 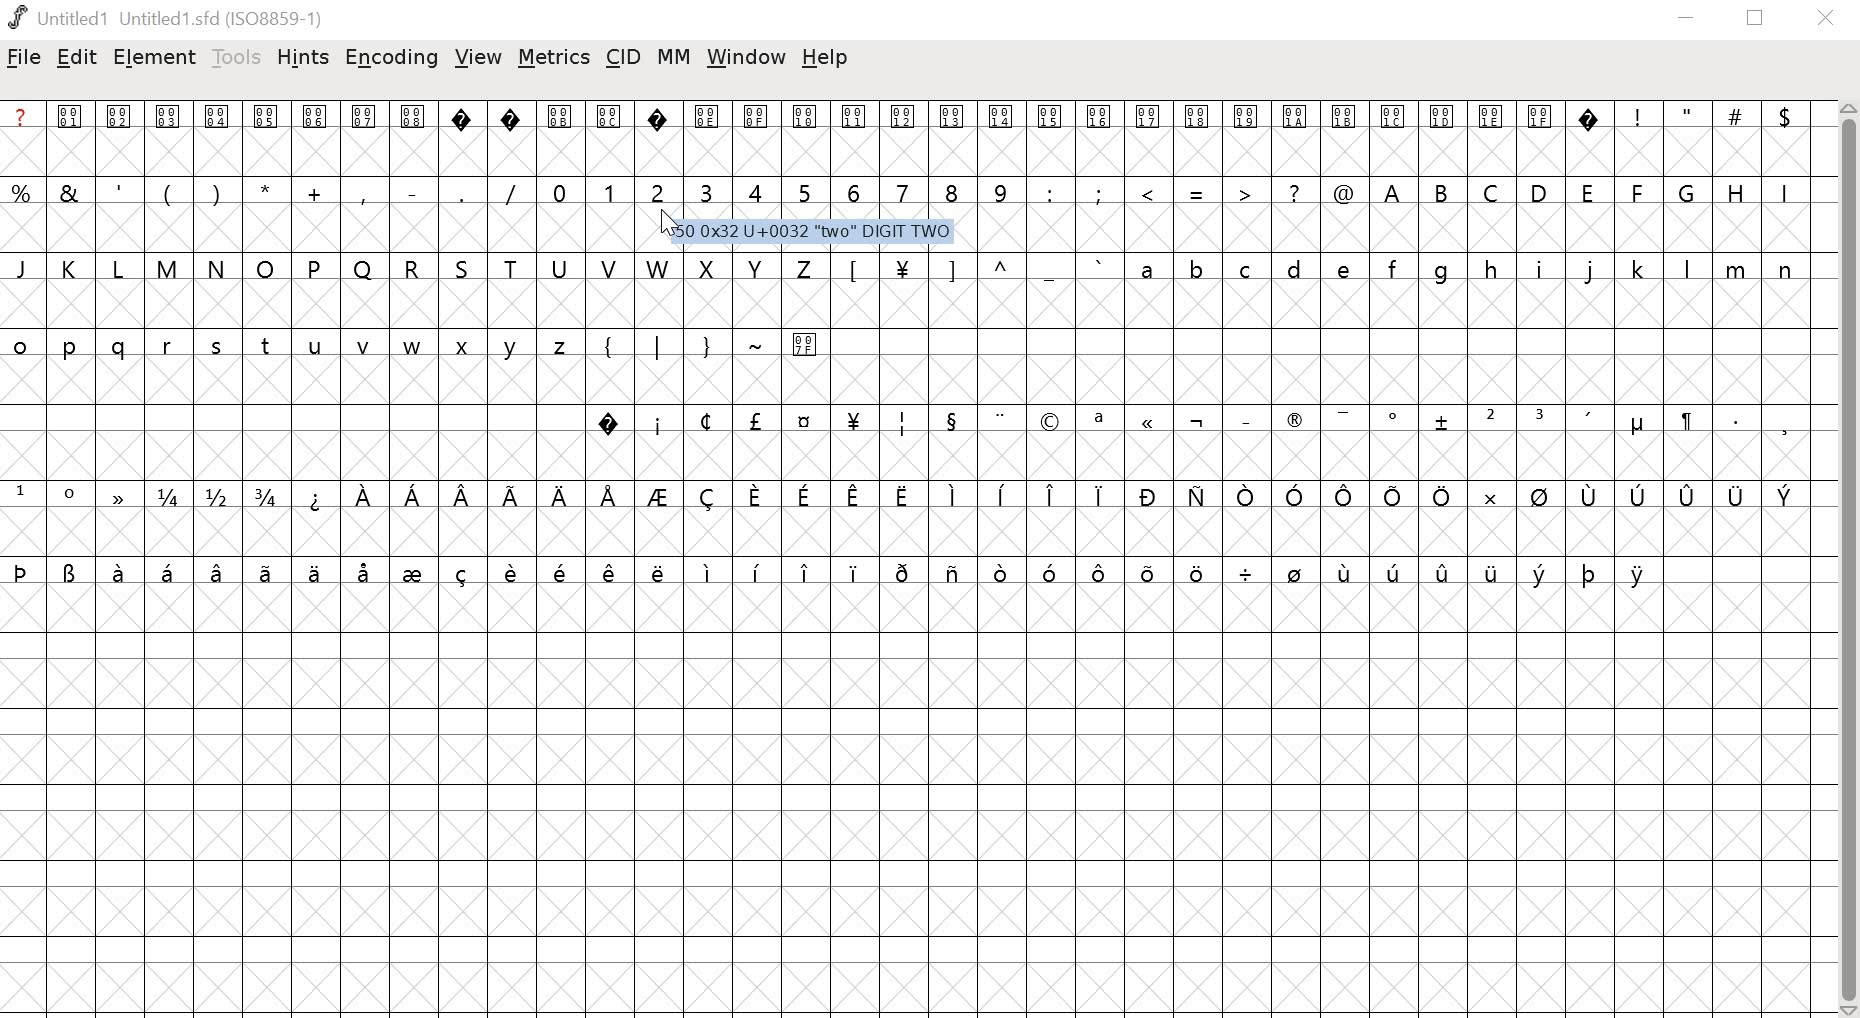 What do you see at coordinates (915, 552) in the screenshot?
I see `glyphs/fonts and black canvas` at bounding box center [915, 552].